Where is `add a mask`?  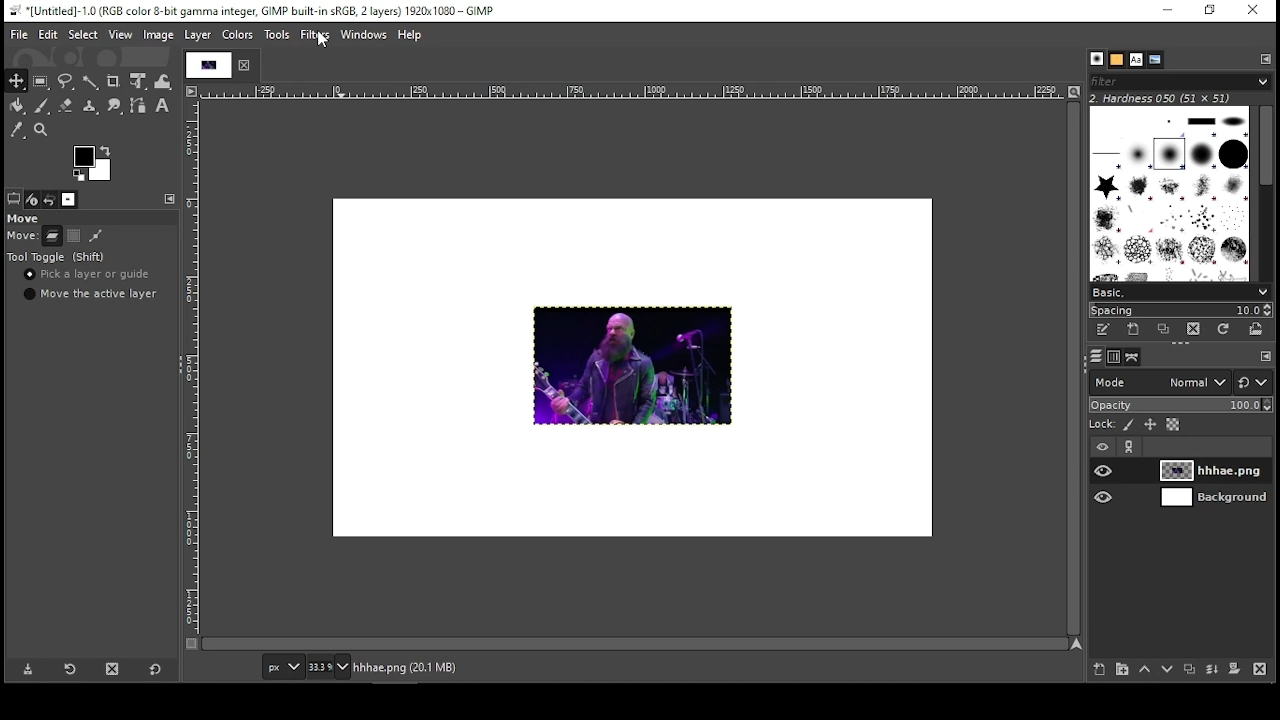 add a mask is located at coordinates (1236, 672).